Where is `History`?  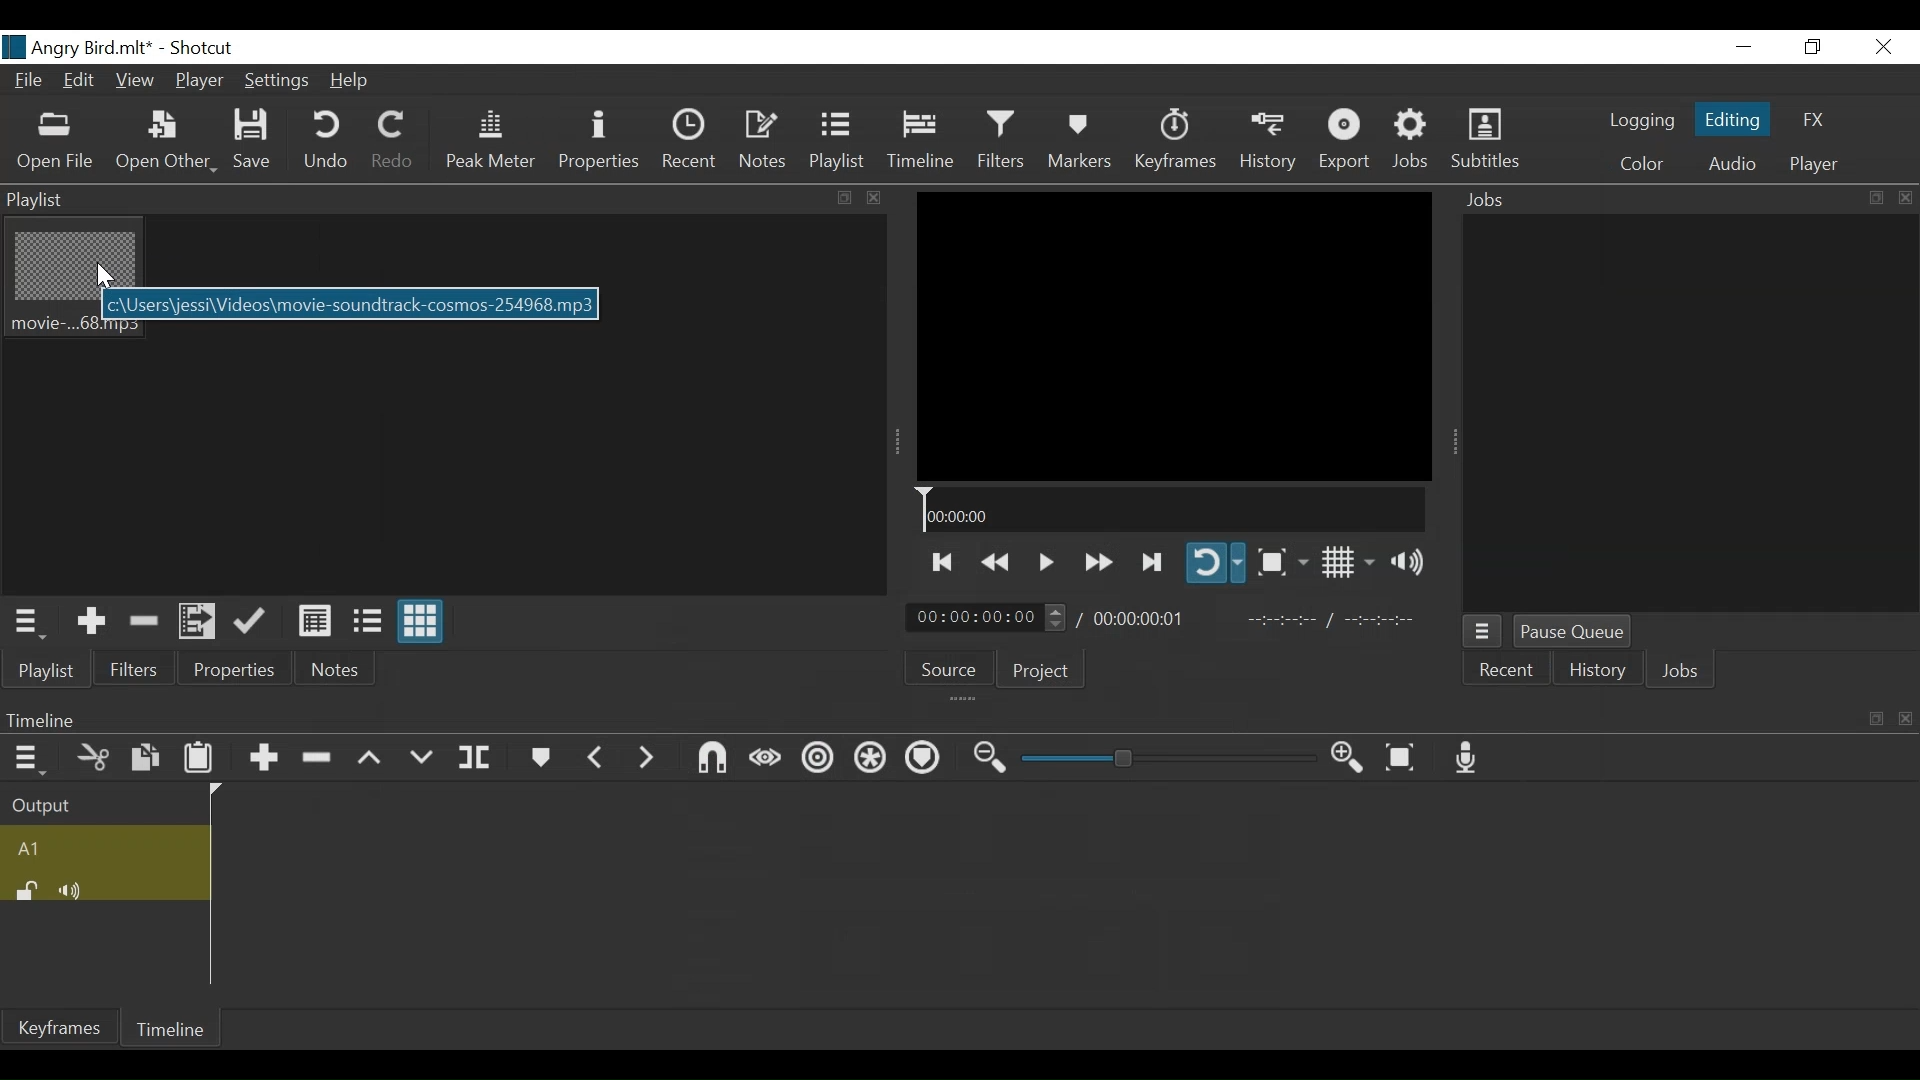
History is located at coordinates (1595, 672).